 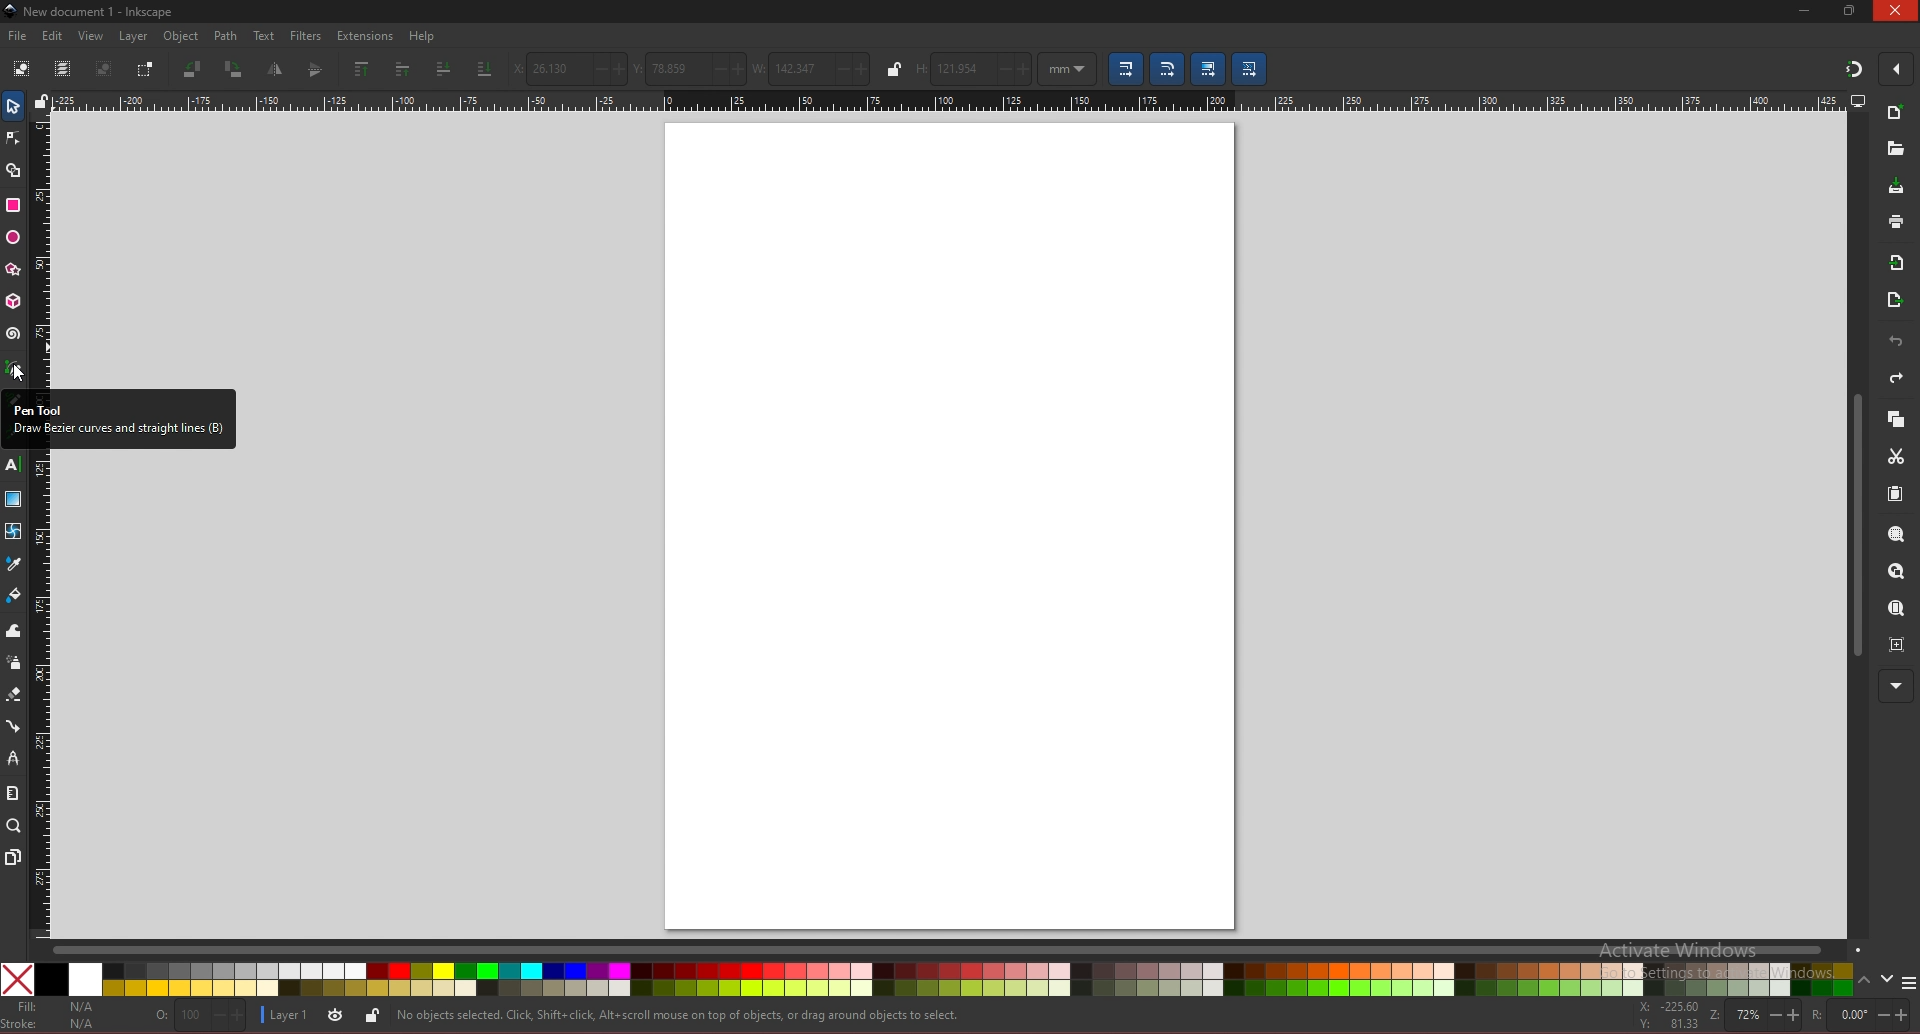 What do you see at coordinates (423, 36) in the screenshot?
I see `help` at bounding box center [423, 36].